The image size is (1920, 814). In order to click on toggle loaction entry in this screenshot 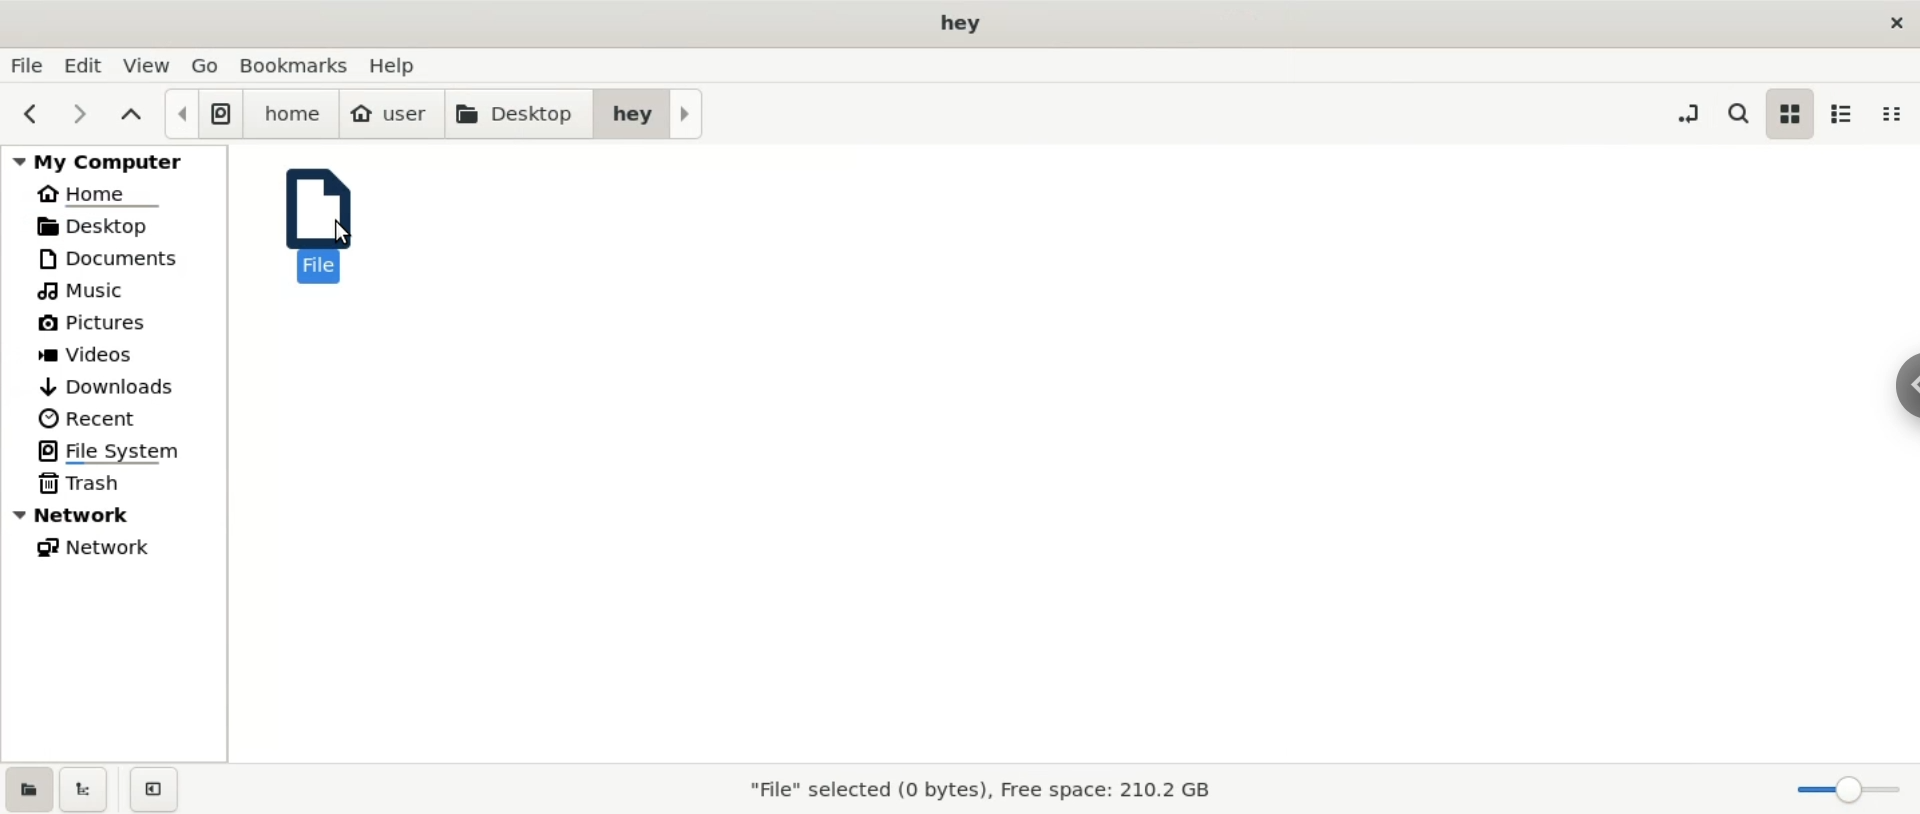, I will do `click(1692, 111)`.